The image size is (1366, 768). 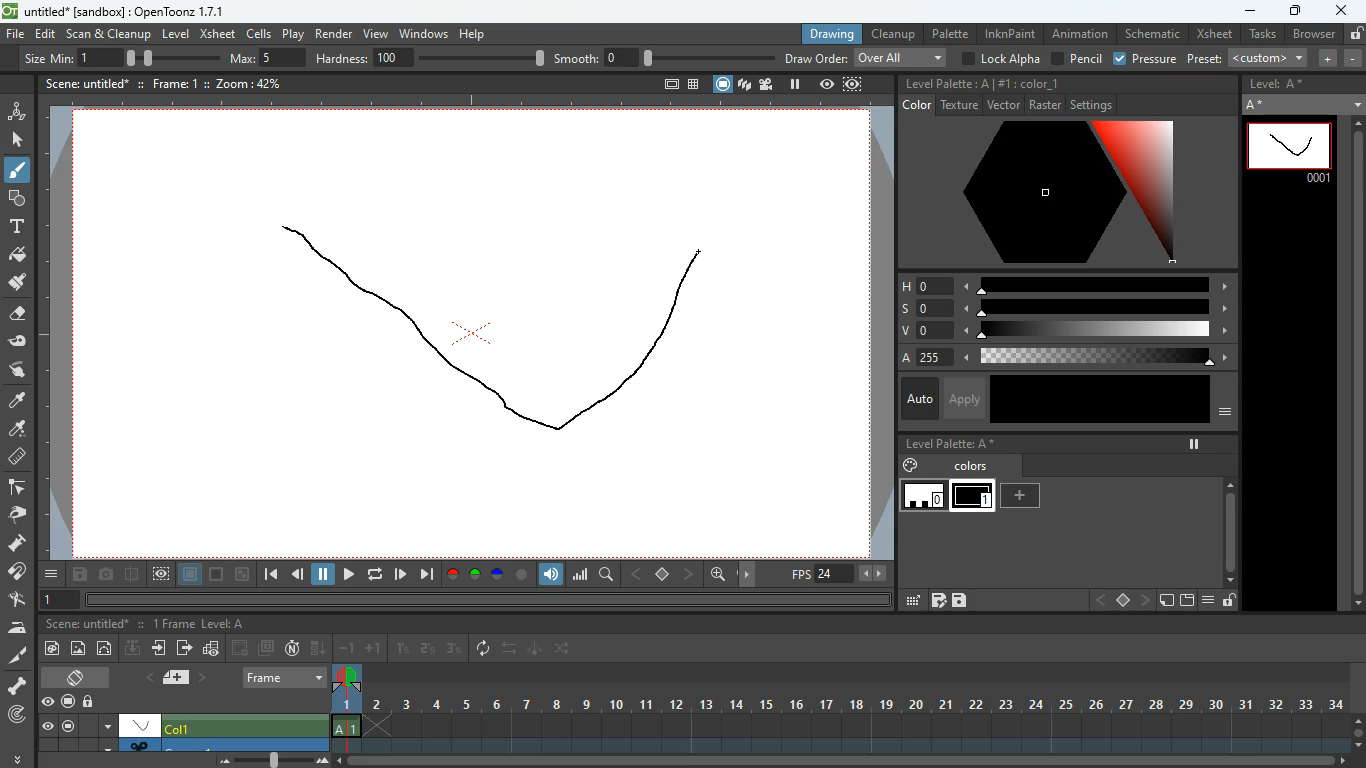 What do you see at coordinates (853, 710) in the screenshot?
I see `frames` at bounding box center [853, 710].